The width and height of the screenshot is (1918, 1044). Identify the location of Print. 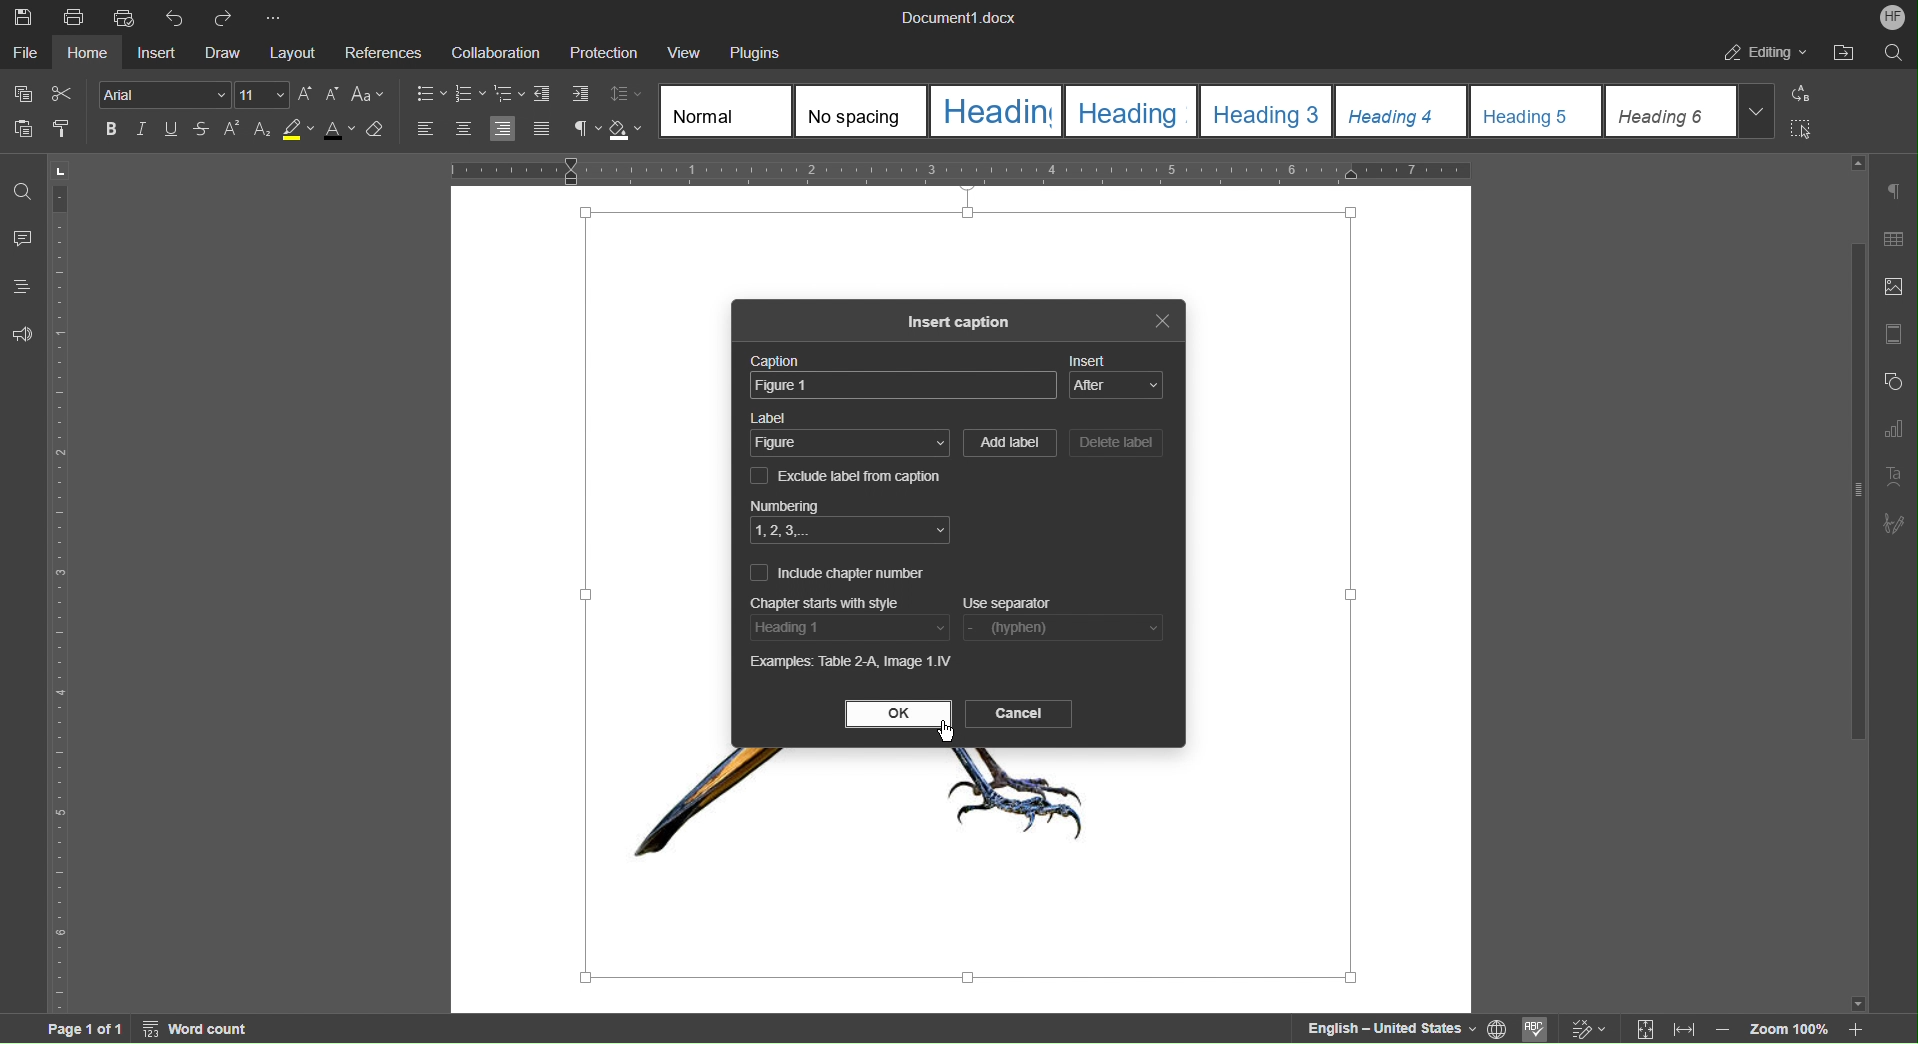
(74, 16).